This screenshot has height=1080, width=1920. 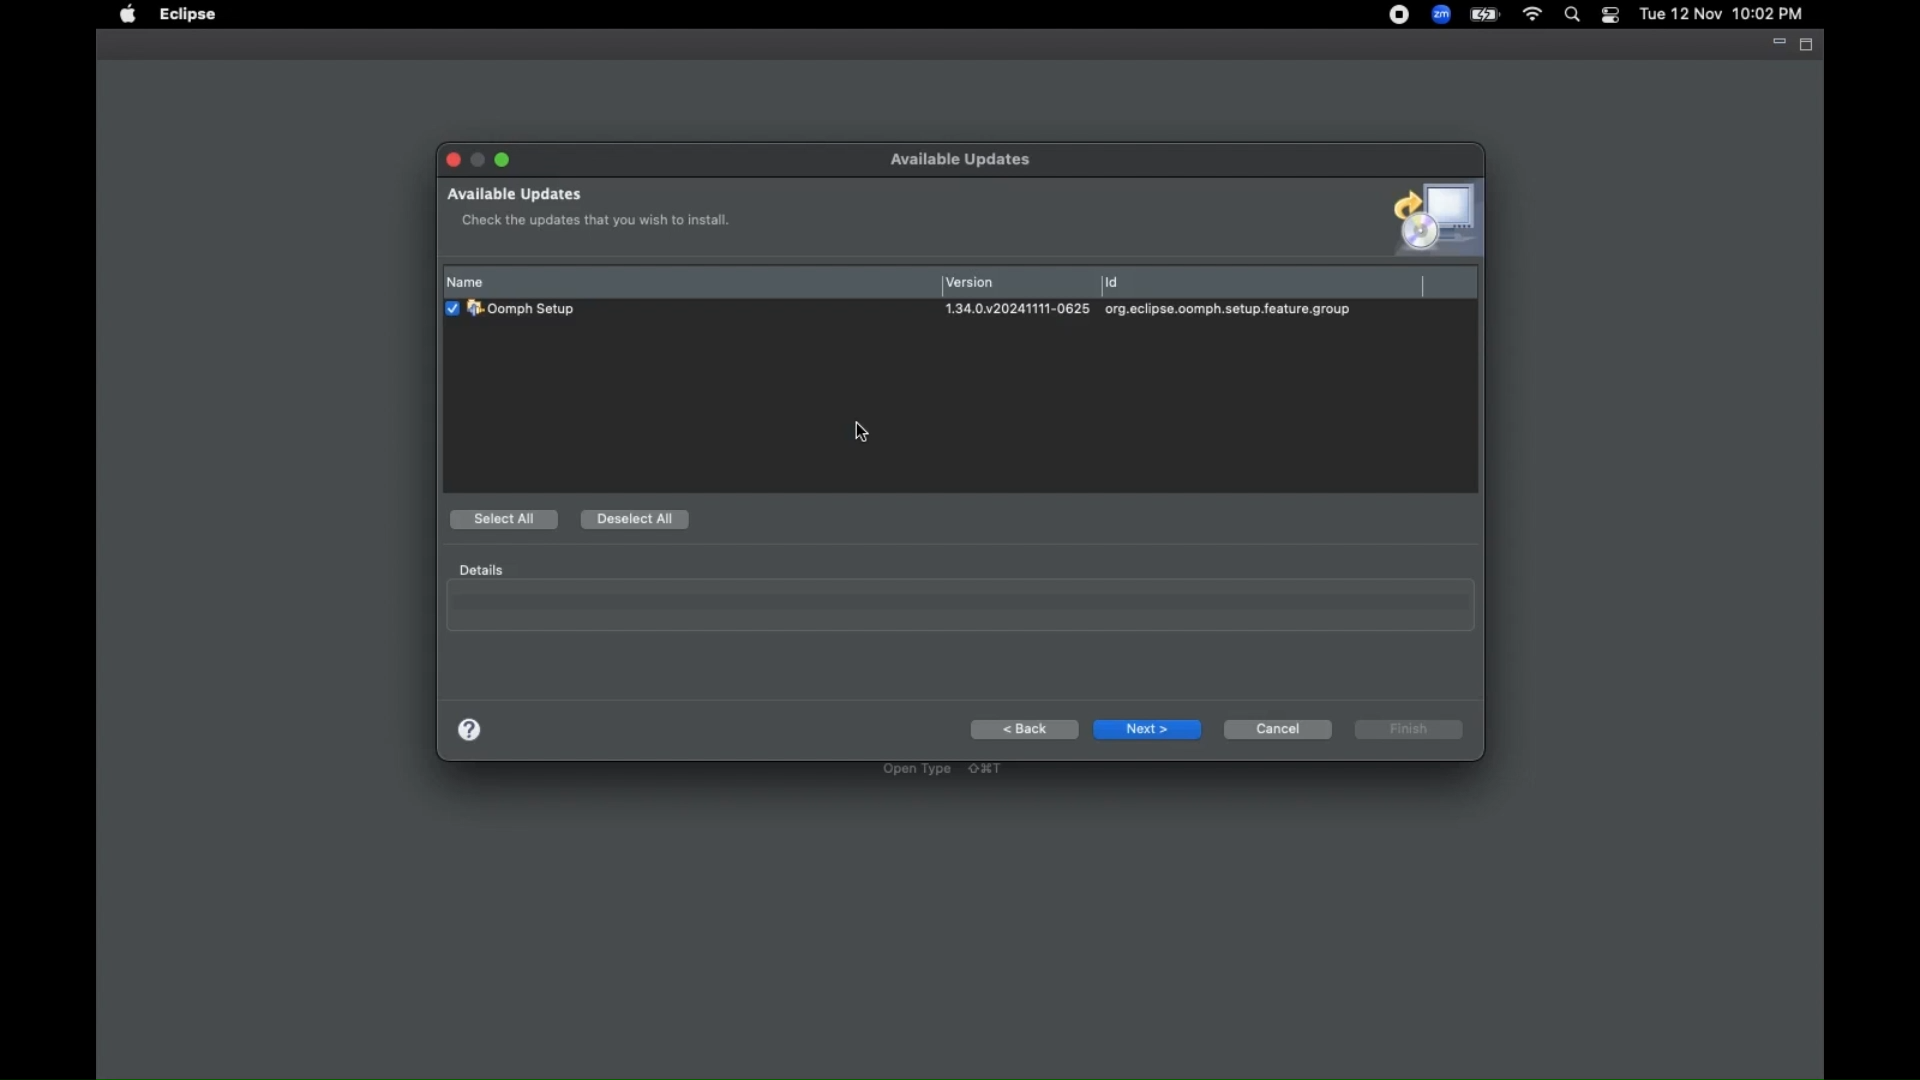 What do you see at coordinates (863, 432) in the screenshot?
I see `Cursor` at bounding box center [863, 432].